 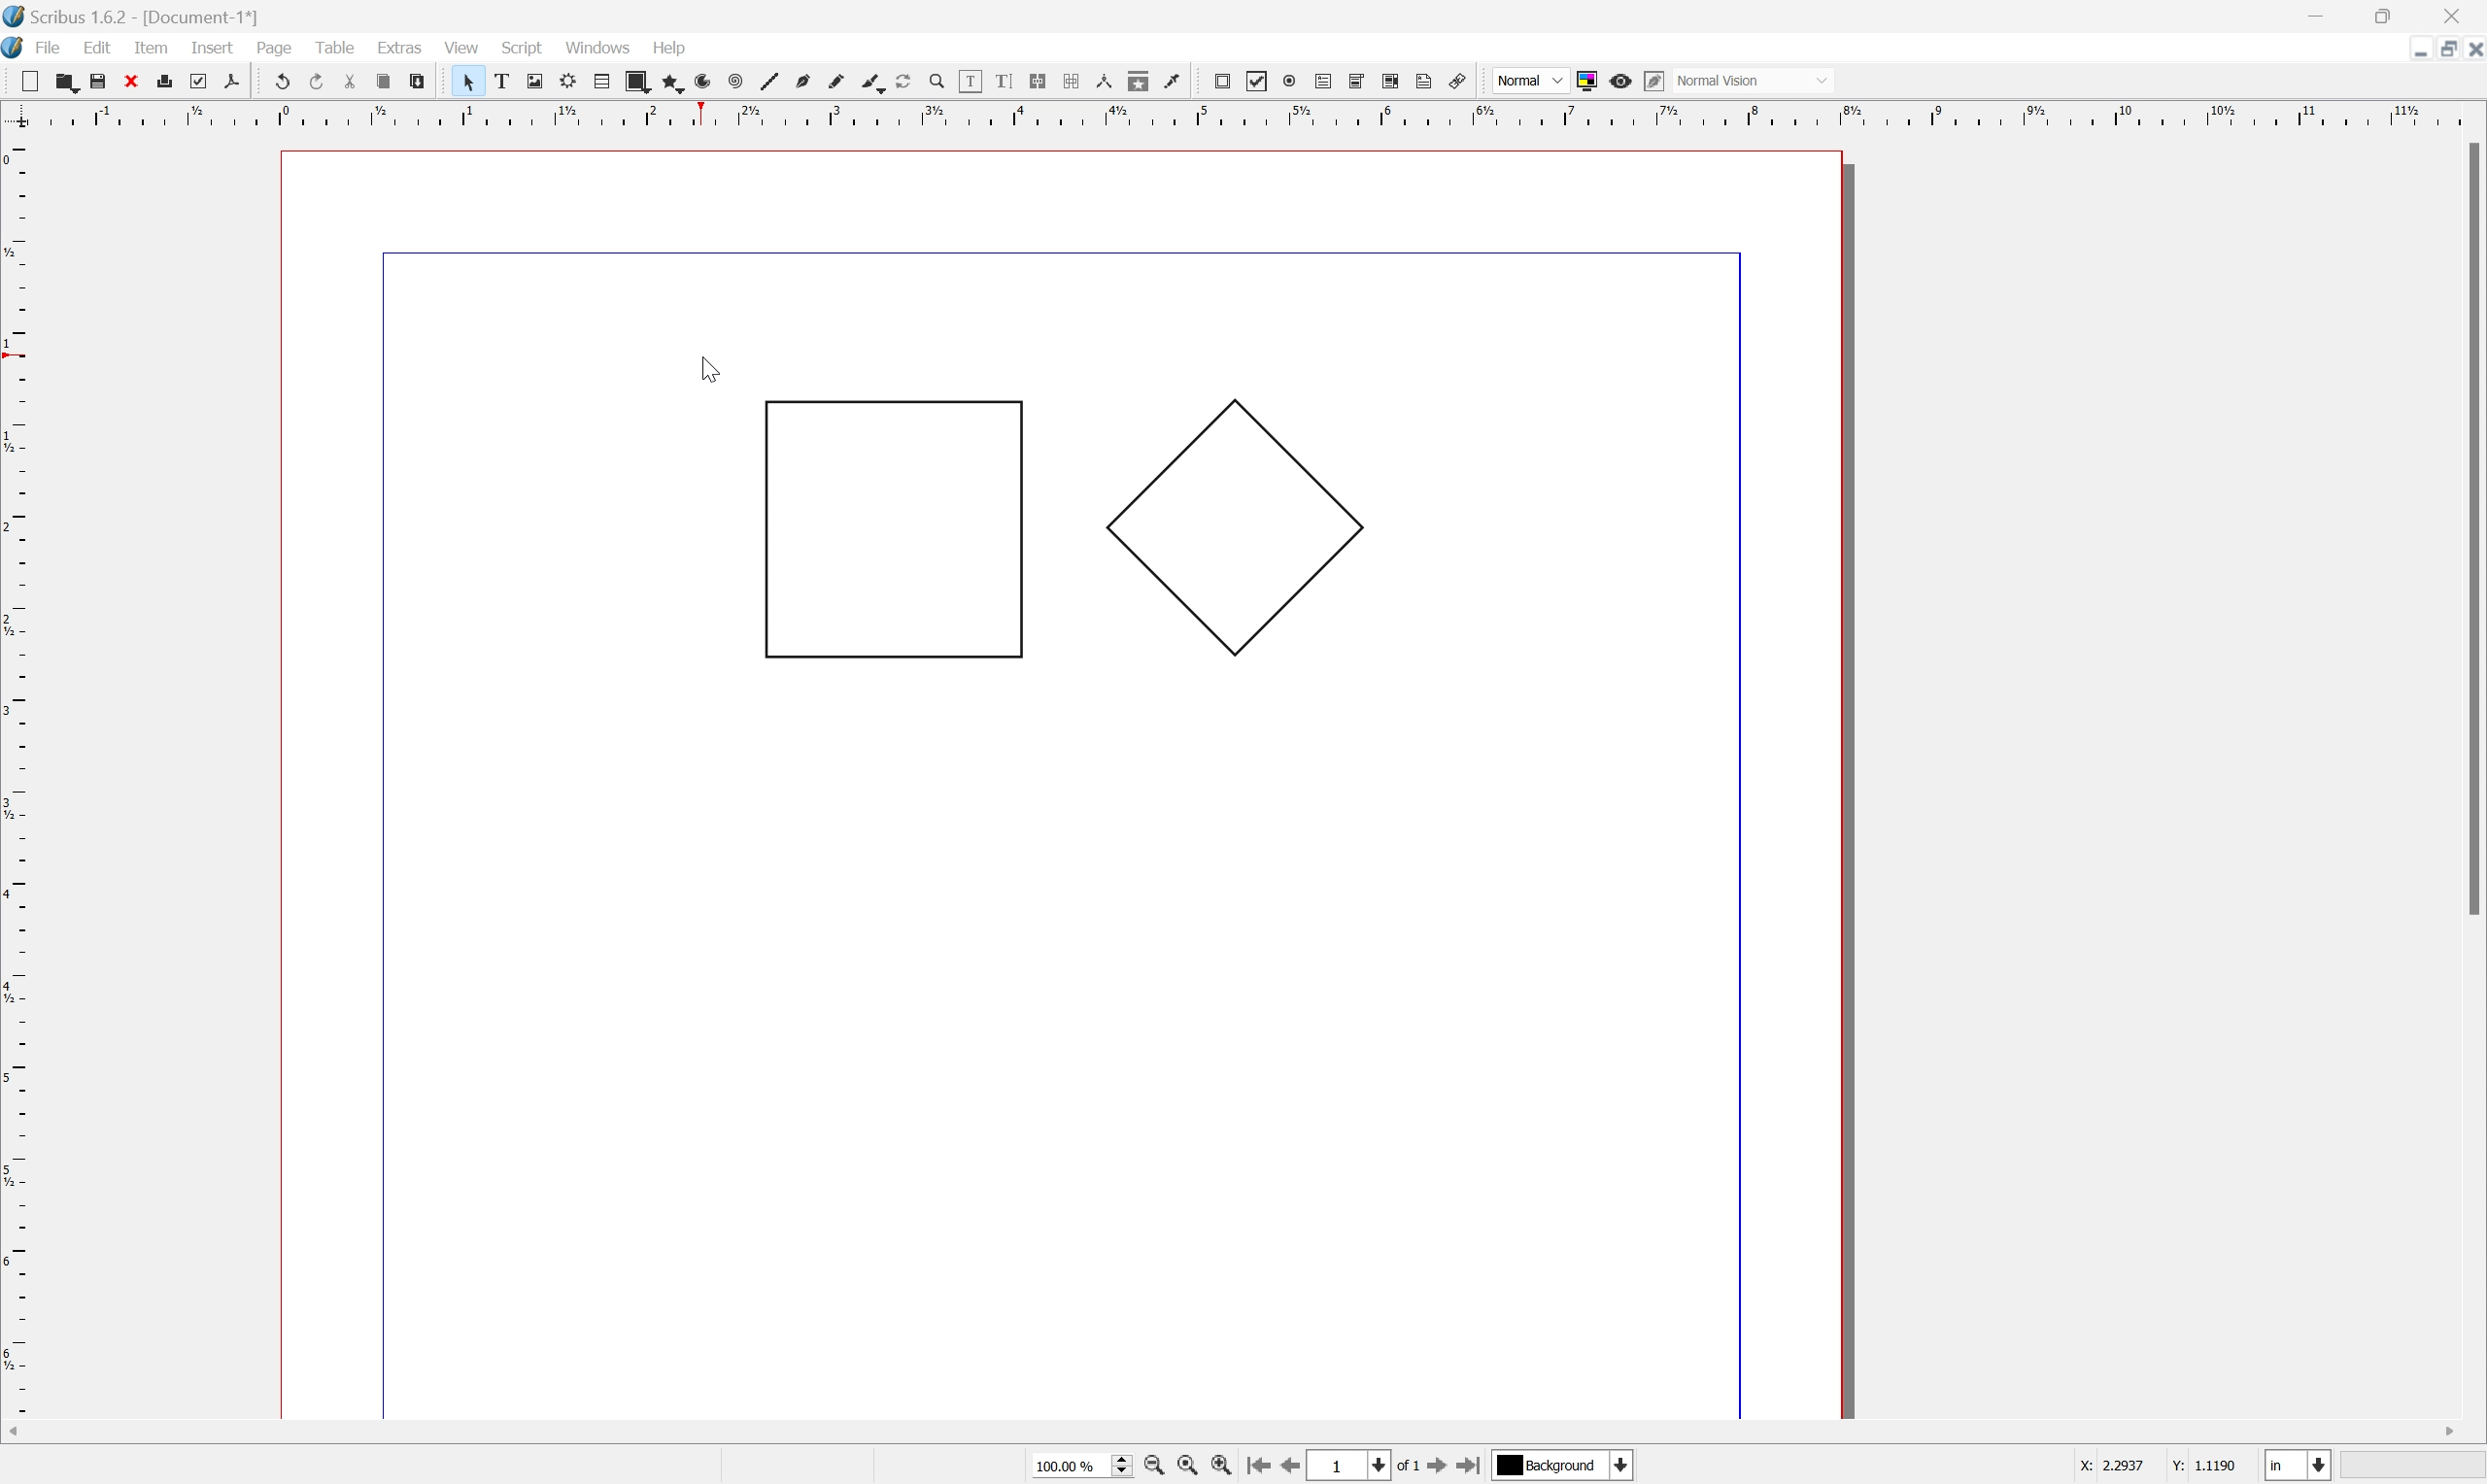 What do you see at coordinates (1387, 80) in the screenshot?
I see `PDF list box` at bounding box center [1387, 80].